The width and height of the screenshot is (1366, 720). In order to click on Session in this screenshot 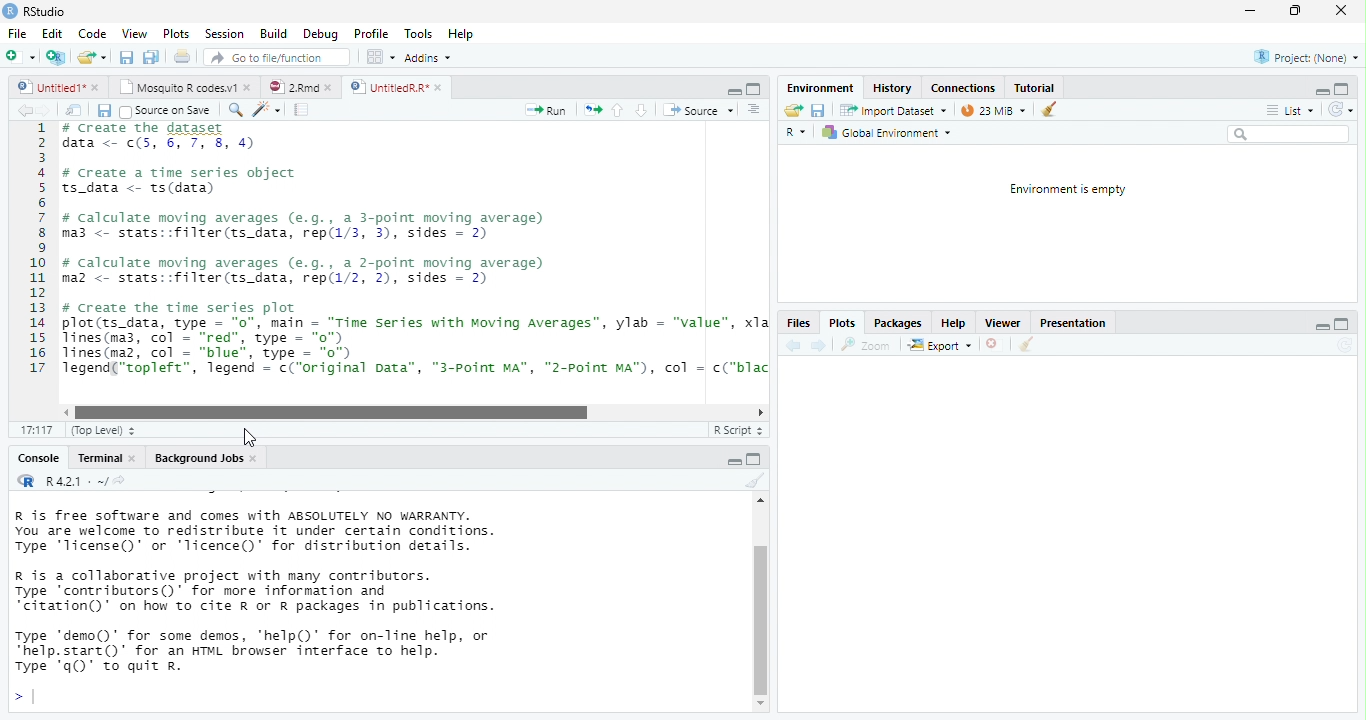, I will do `click(224, 33)`.